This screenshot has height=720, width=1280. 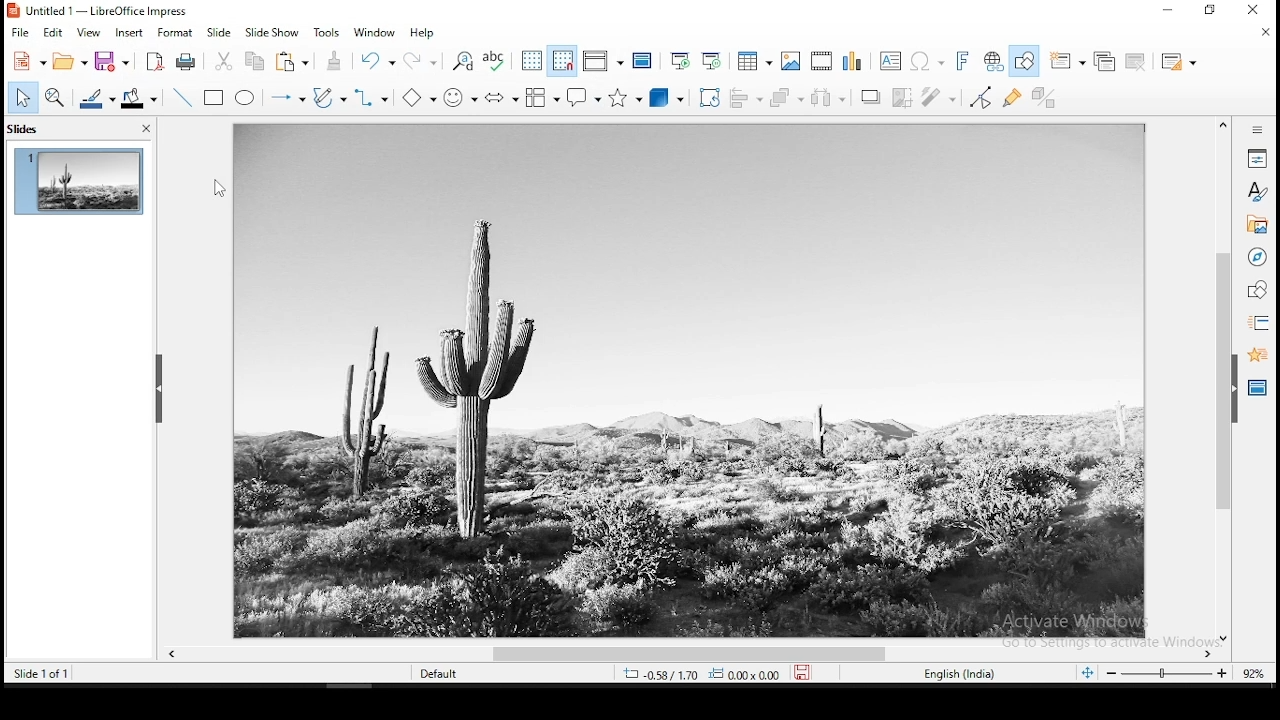 What do you see at coordinates (220, 34) in the screenshot?
I see `slide` at bounding box center [220, 34].